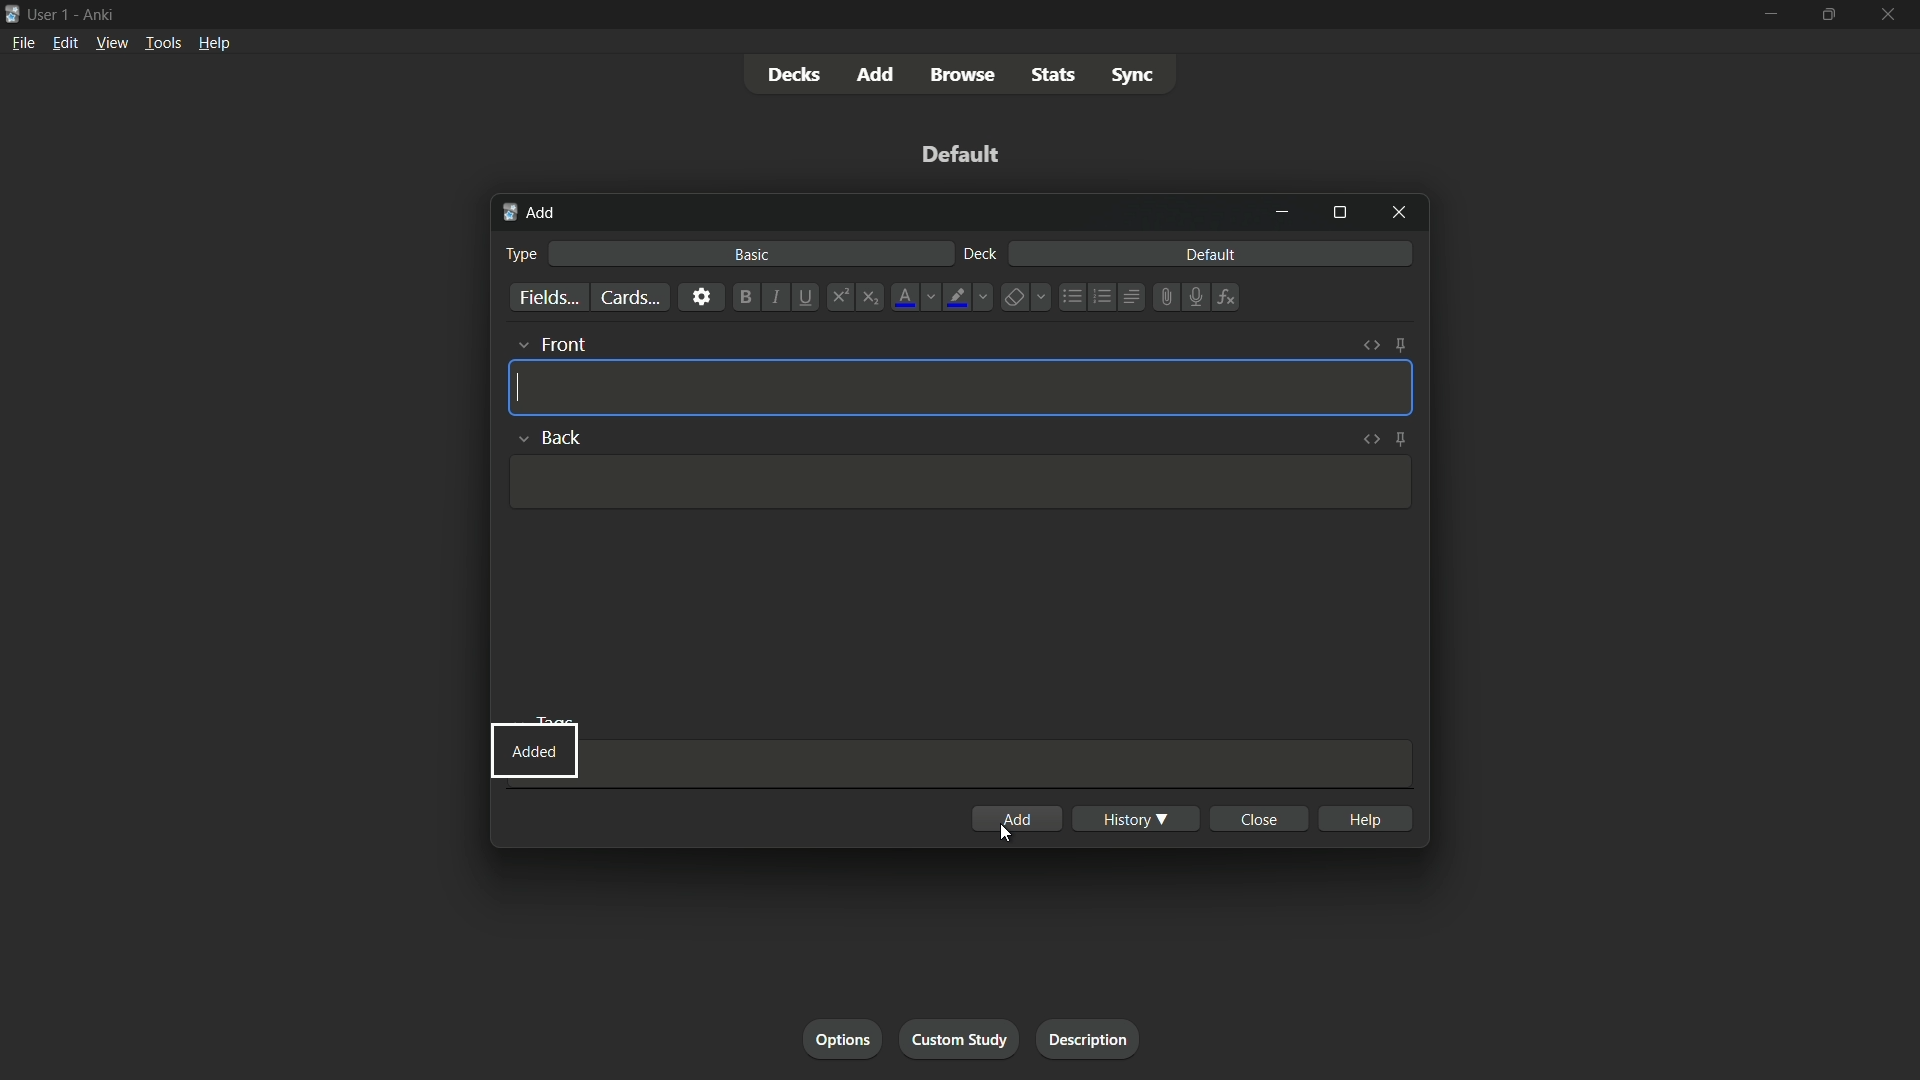 This screenshot has width=1920, height=1080. What do you see at coordinates (1191, 298) in the screenshot?
I see `record audio` at bounding box center [1191, 298].